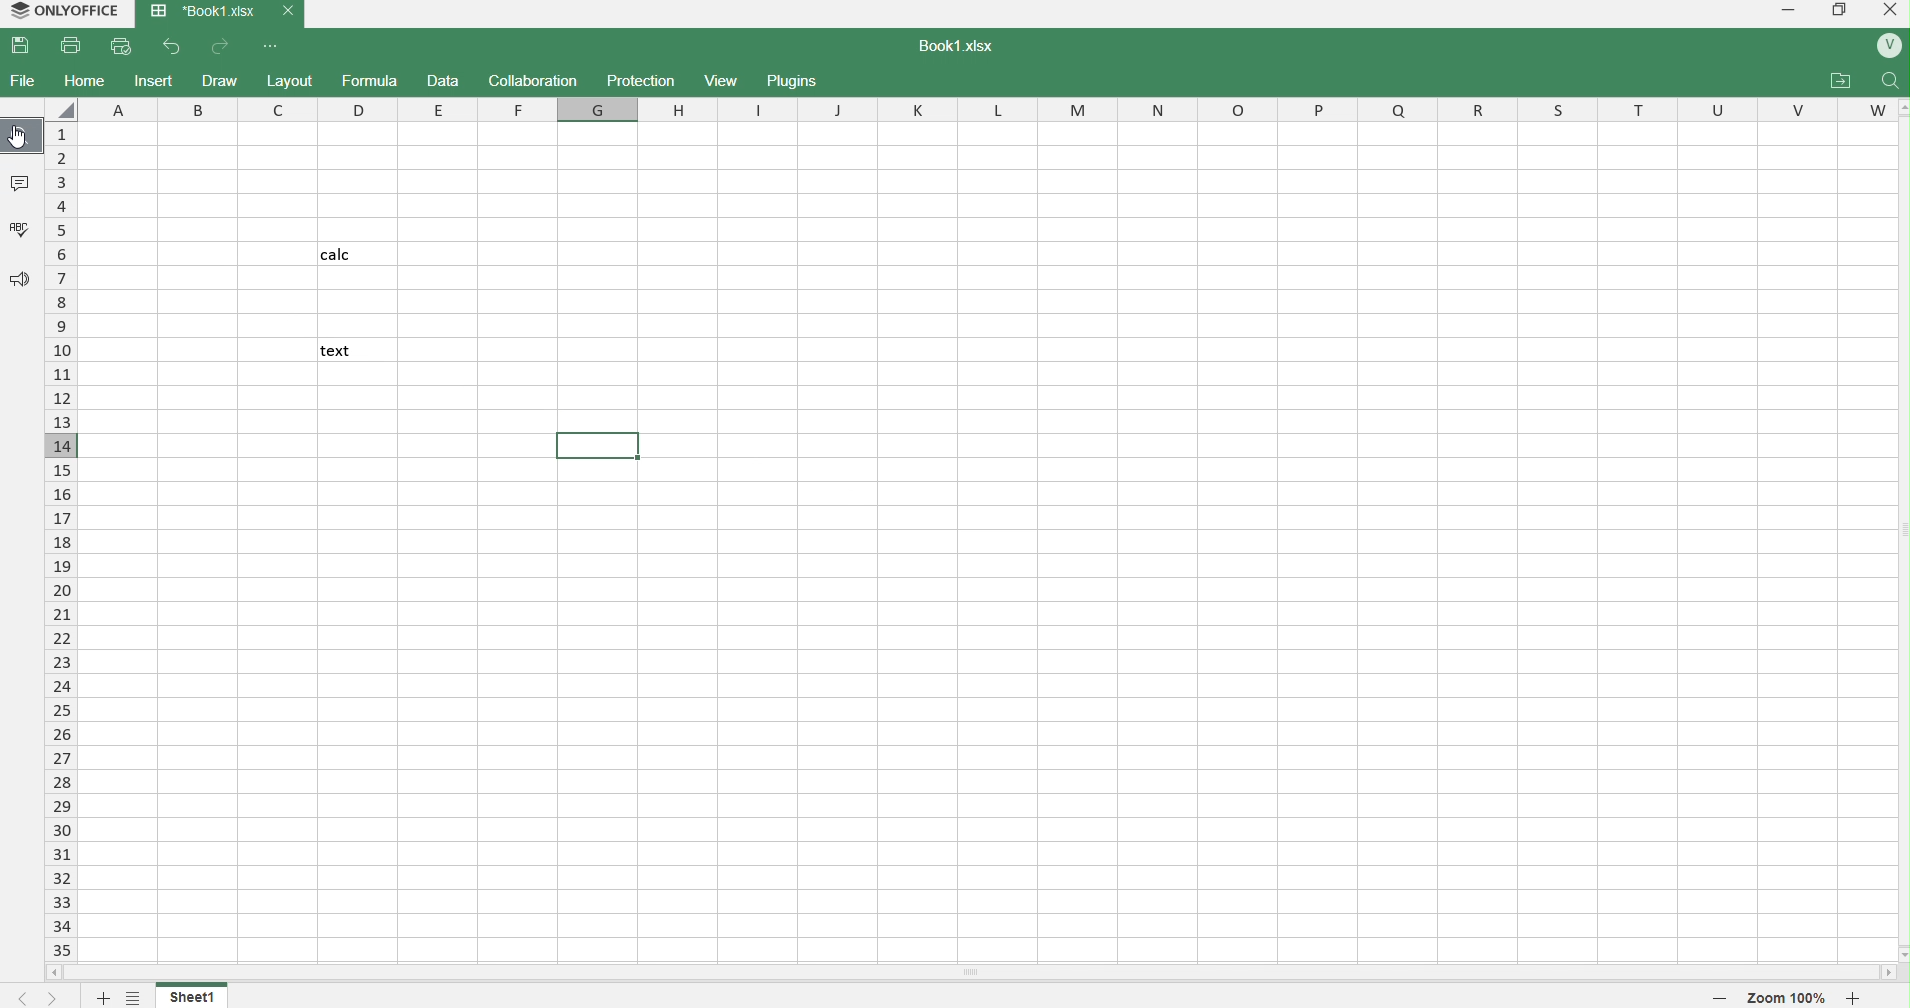 The image size is (1910, 1008). What do you see at coordinates (1782, 997) in the screenshot?
I see ` zoom 100%` at bounding box center [1782, 997].